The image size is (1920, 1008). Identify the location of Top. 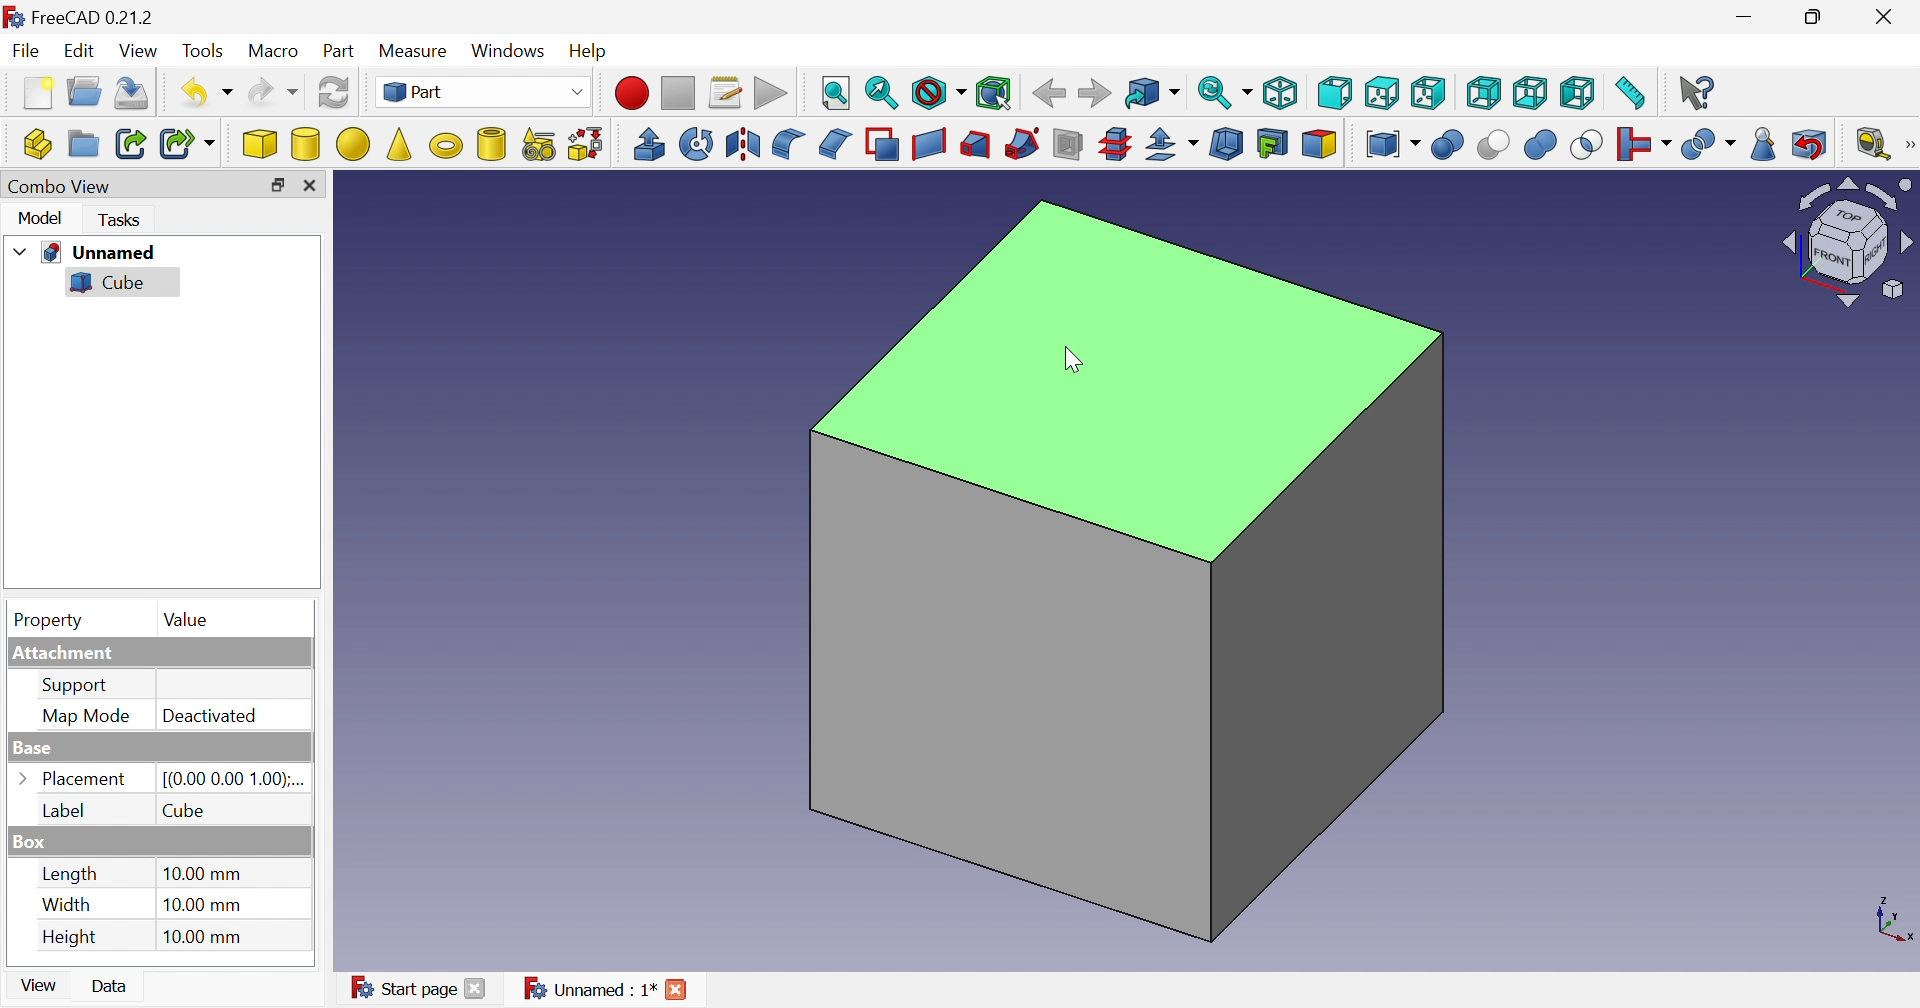
(1381, 92).